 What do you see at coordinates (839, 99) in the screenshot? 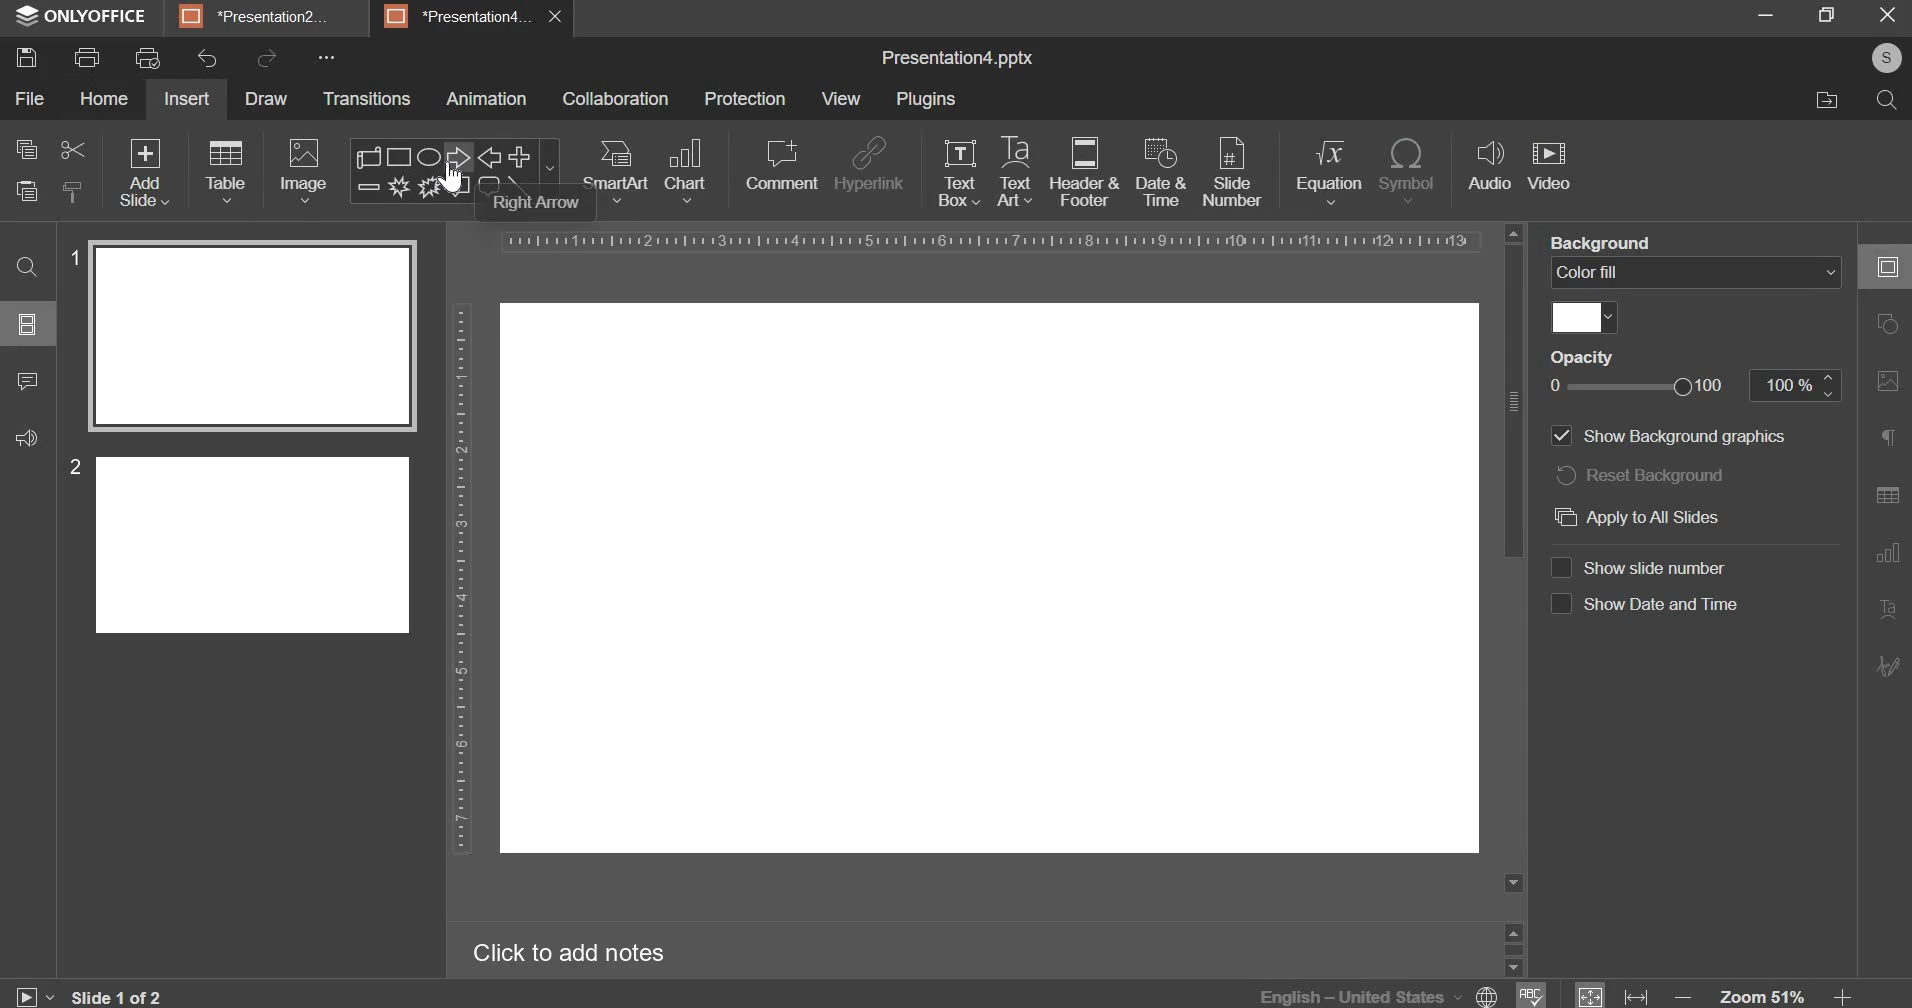
I see `view` at bounding box center [839, 99].